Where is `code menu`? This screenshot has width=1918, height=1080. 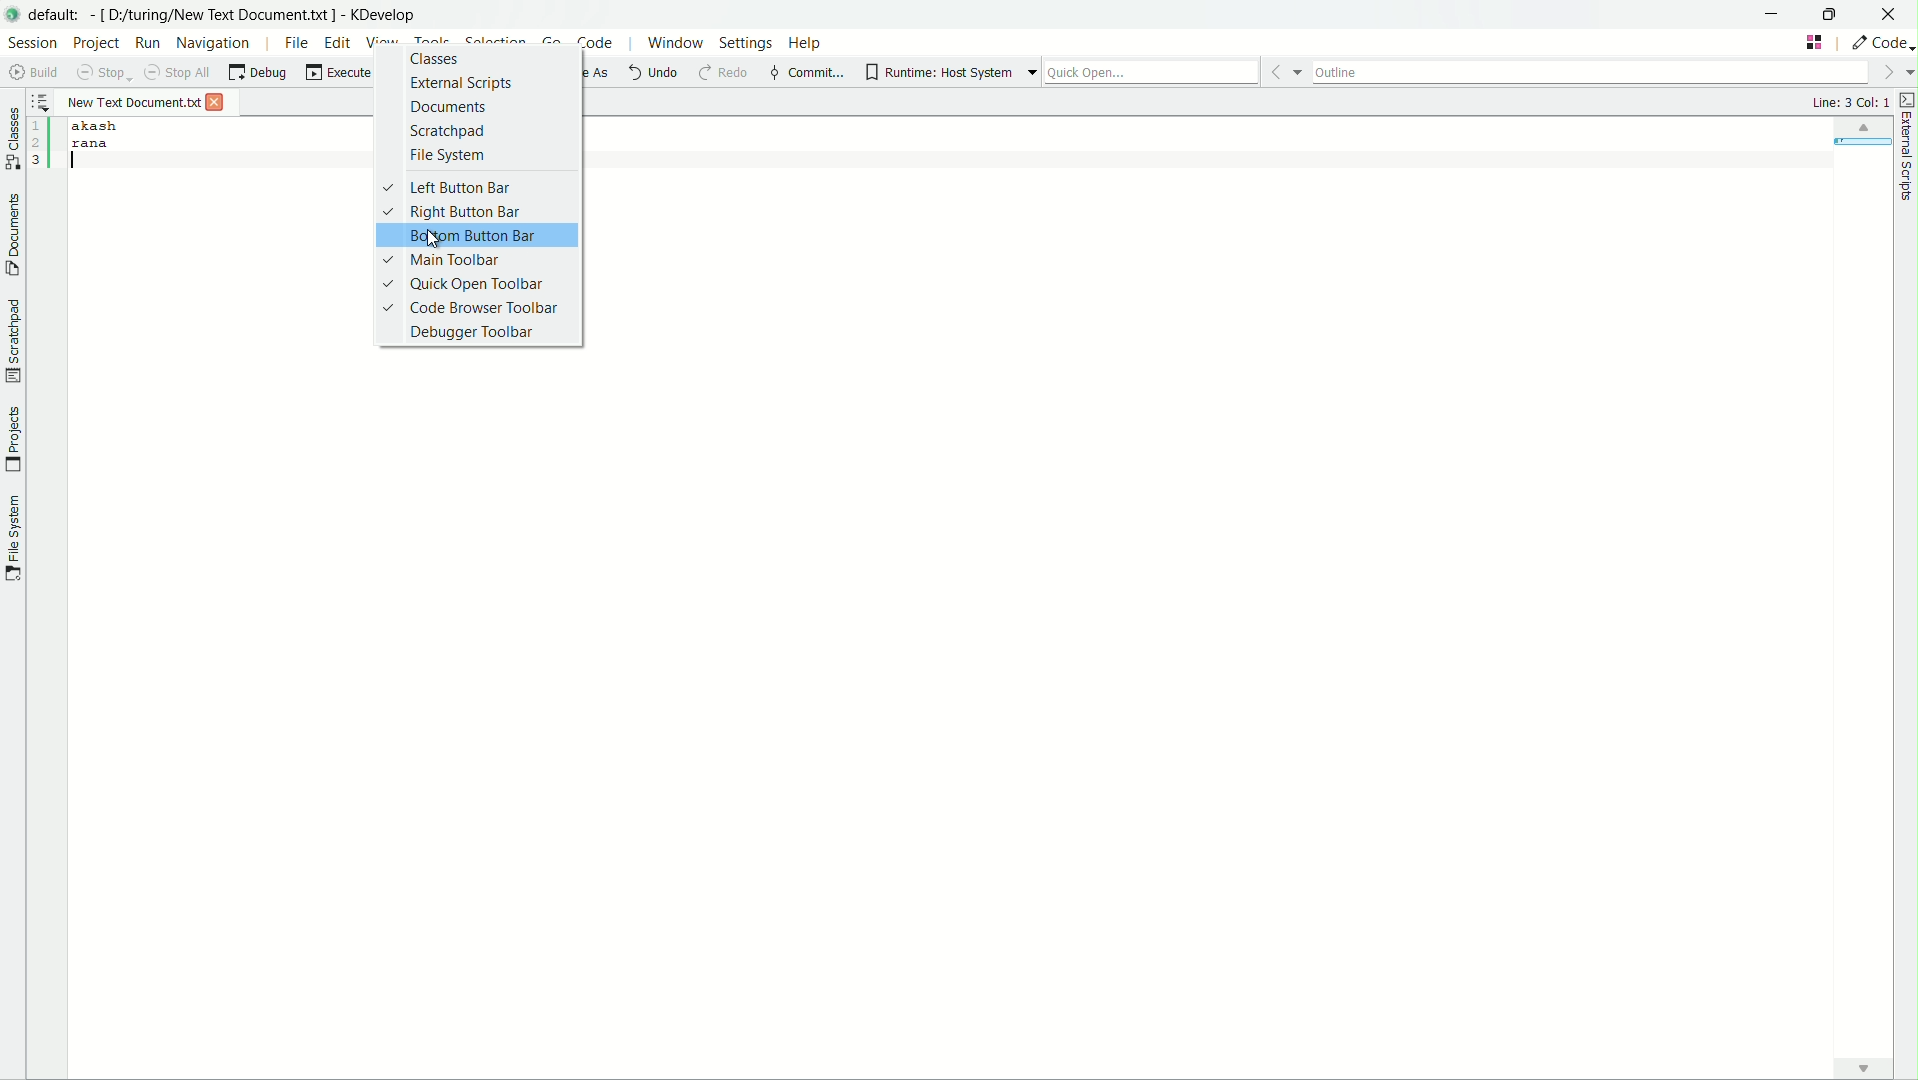 code menu is located at coordinates (595, 43).